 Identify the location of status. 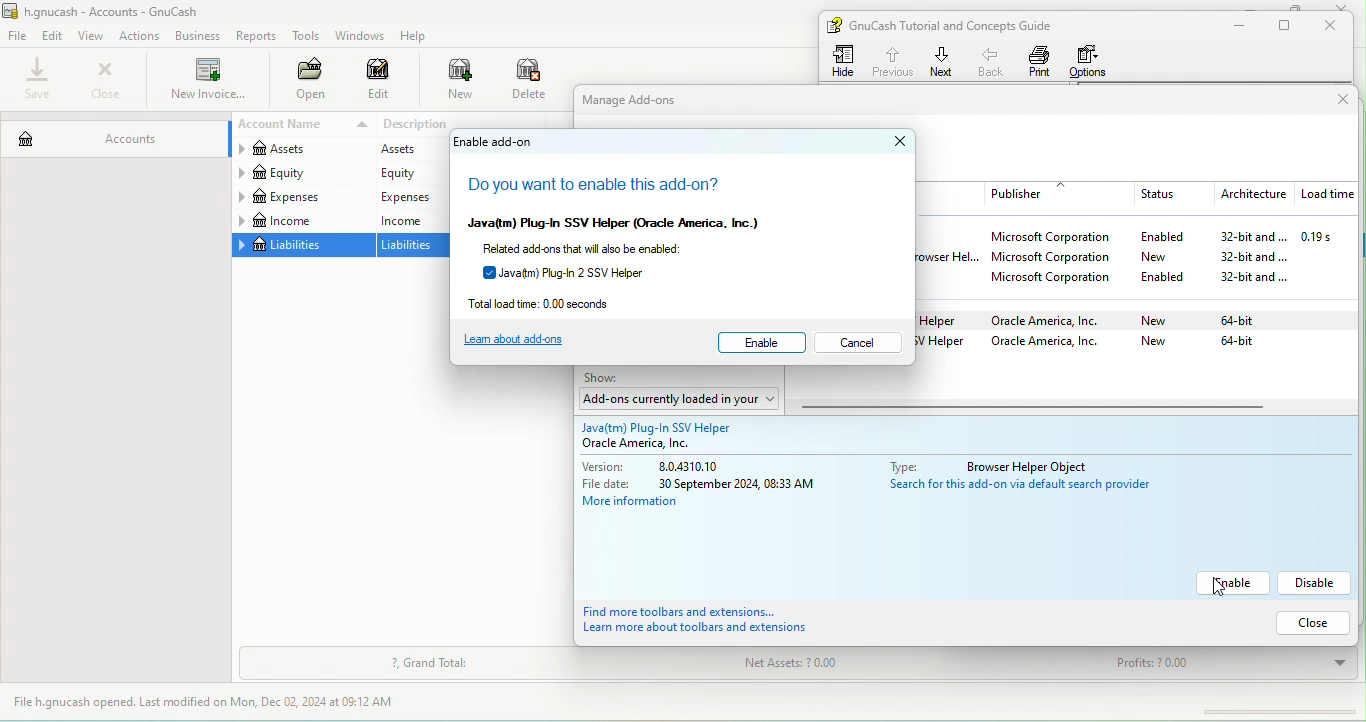
(1168, 195).